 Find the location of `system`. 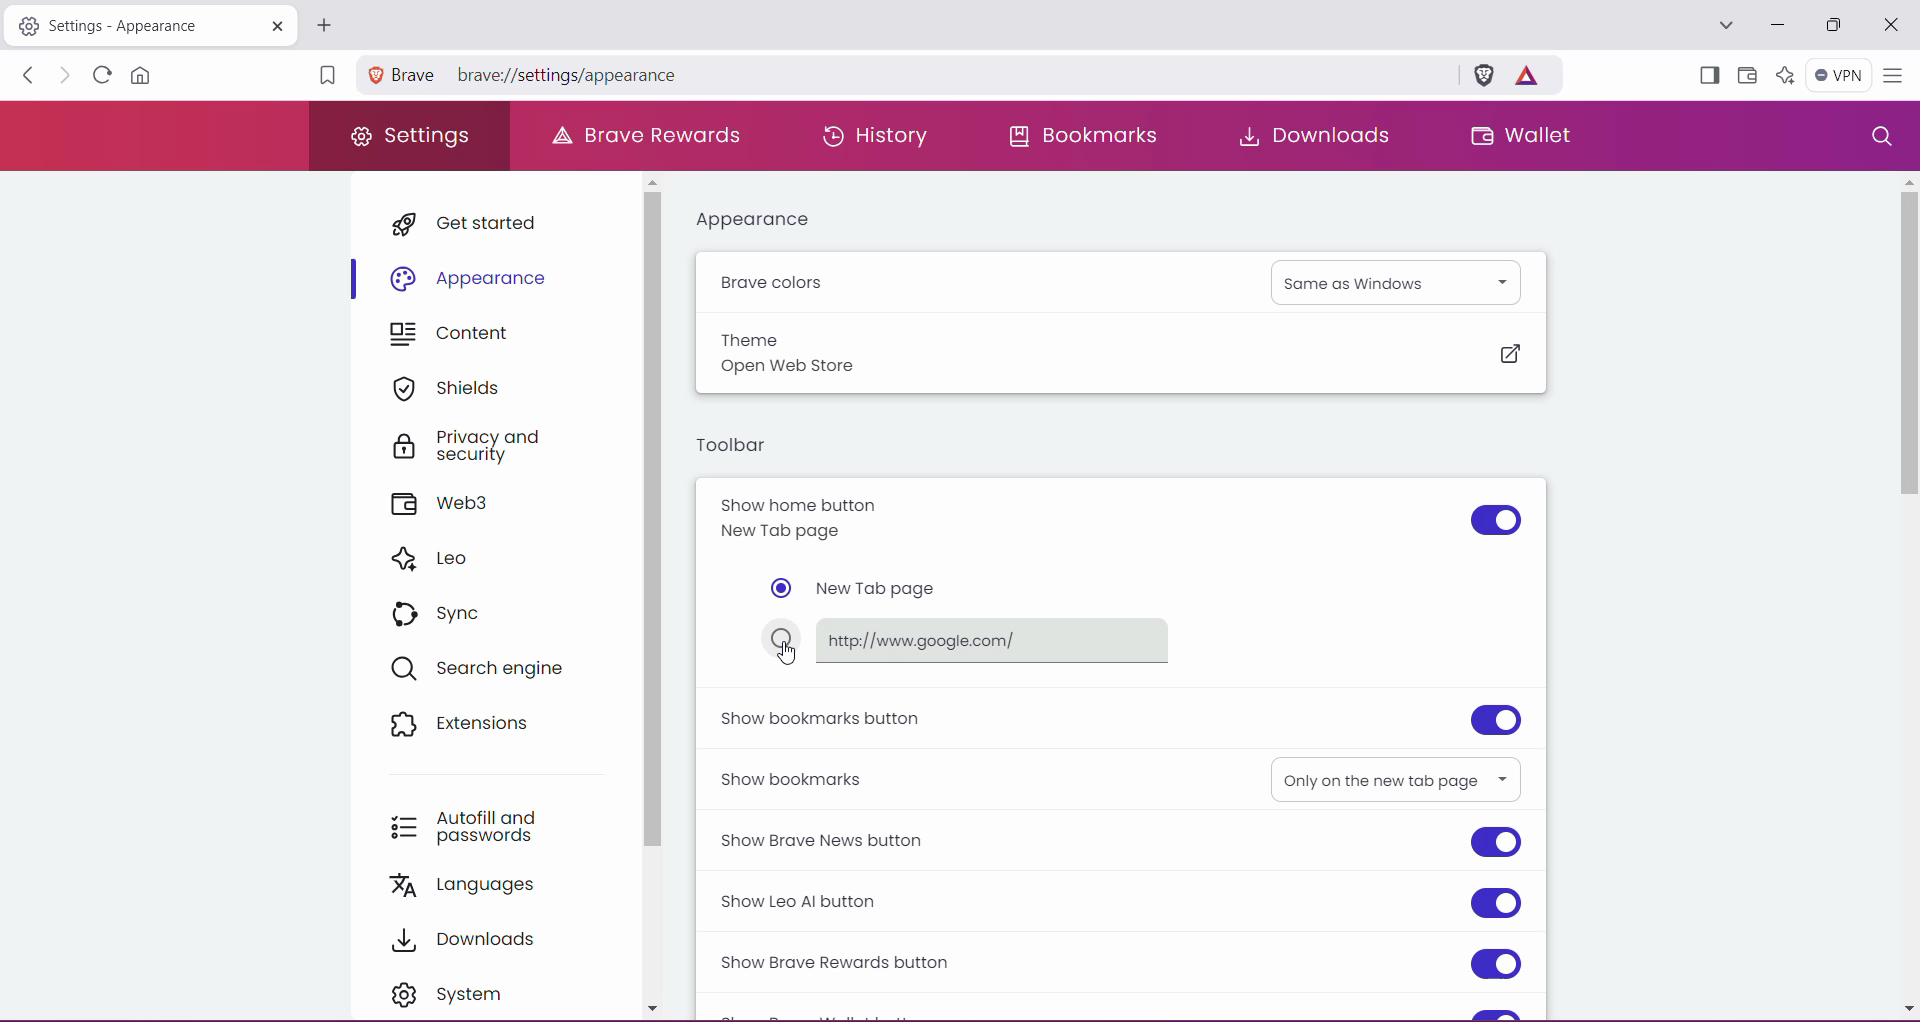

system is located at coordinates (466, 995).